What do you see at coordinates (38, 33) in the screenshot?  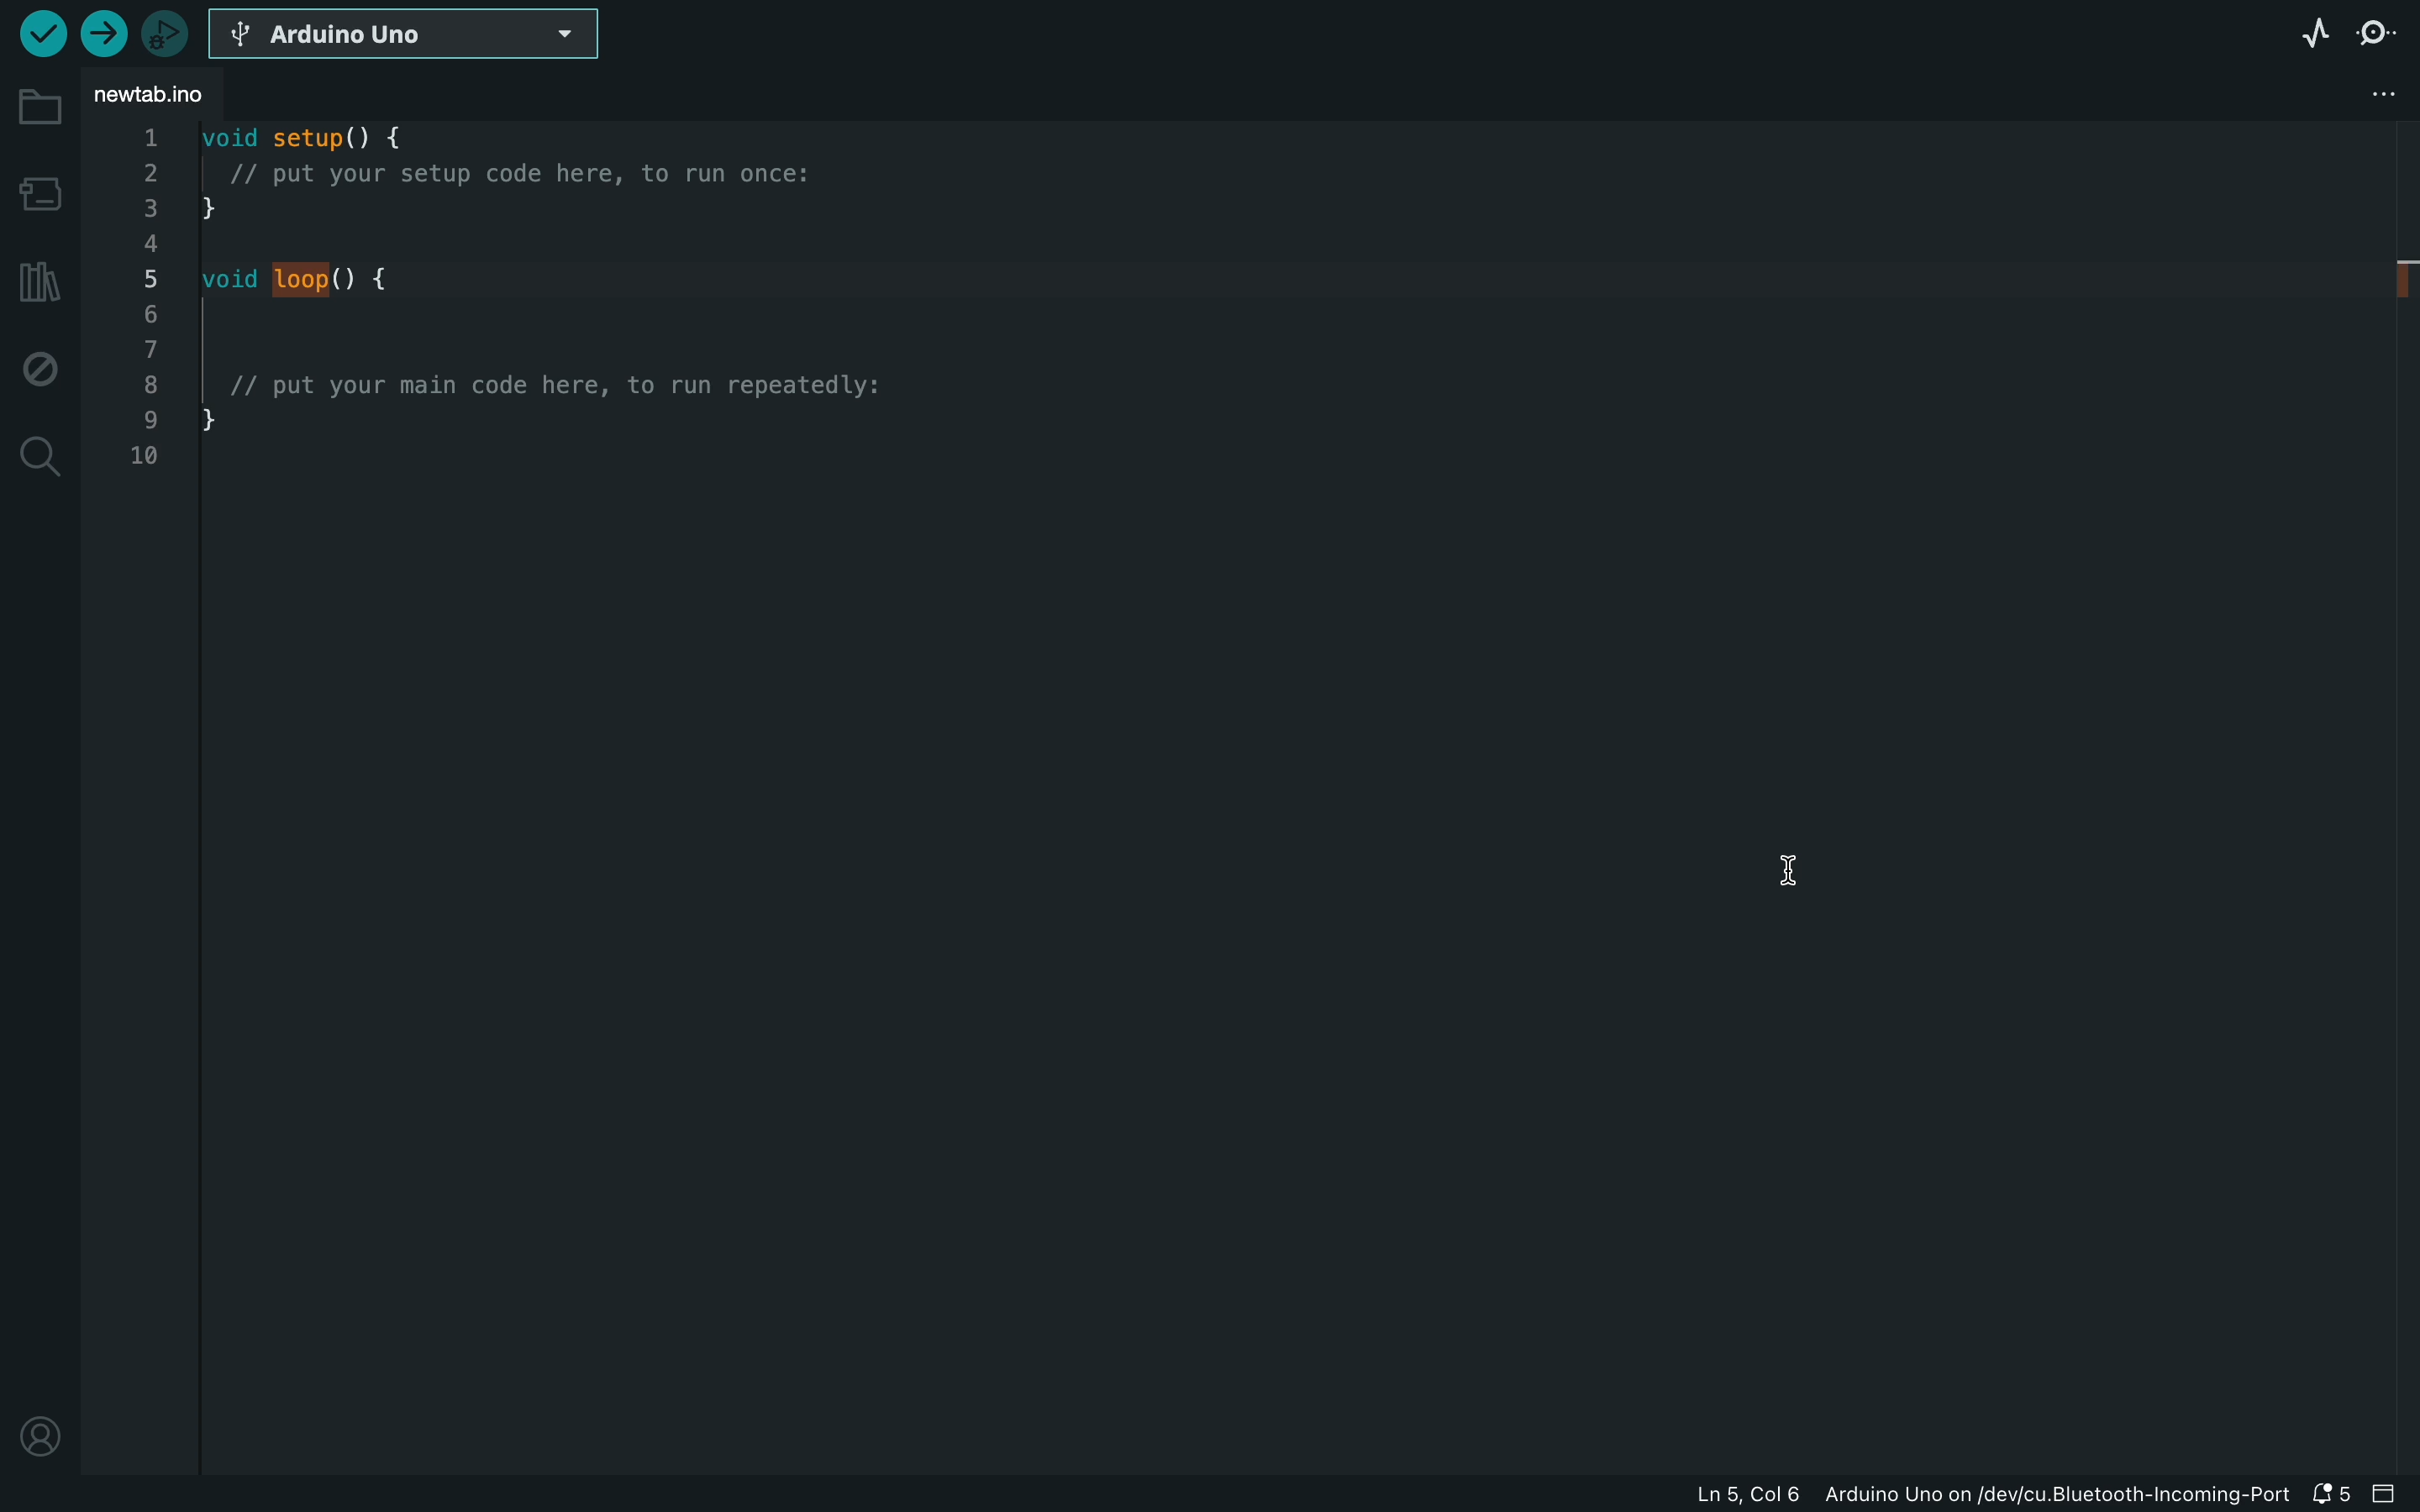 I see `verify` at bounding box center [38, 33].